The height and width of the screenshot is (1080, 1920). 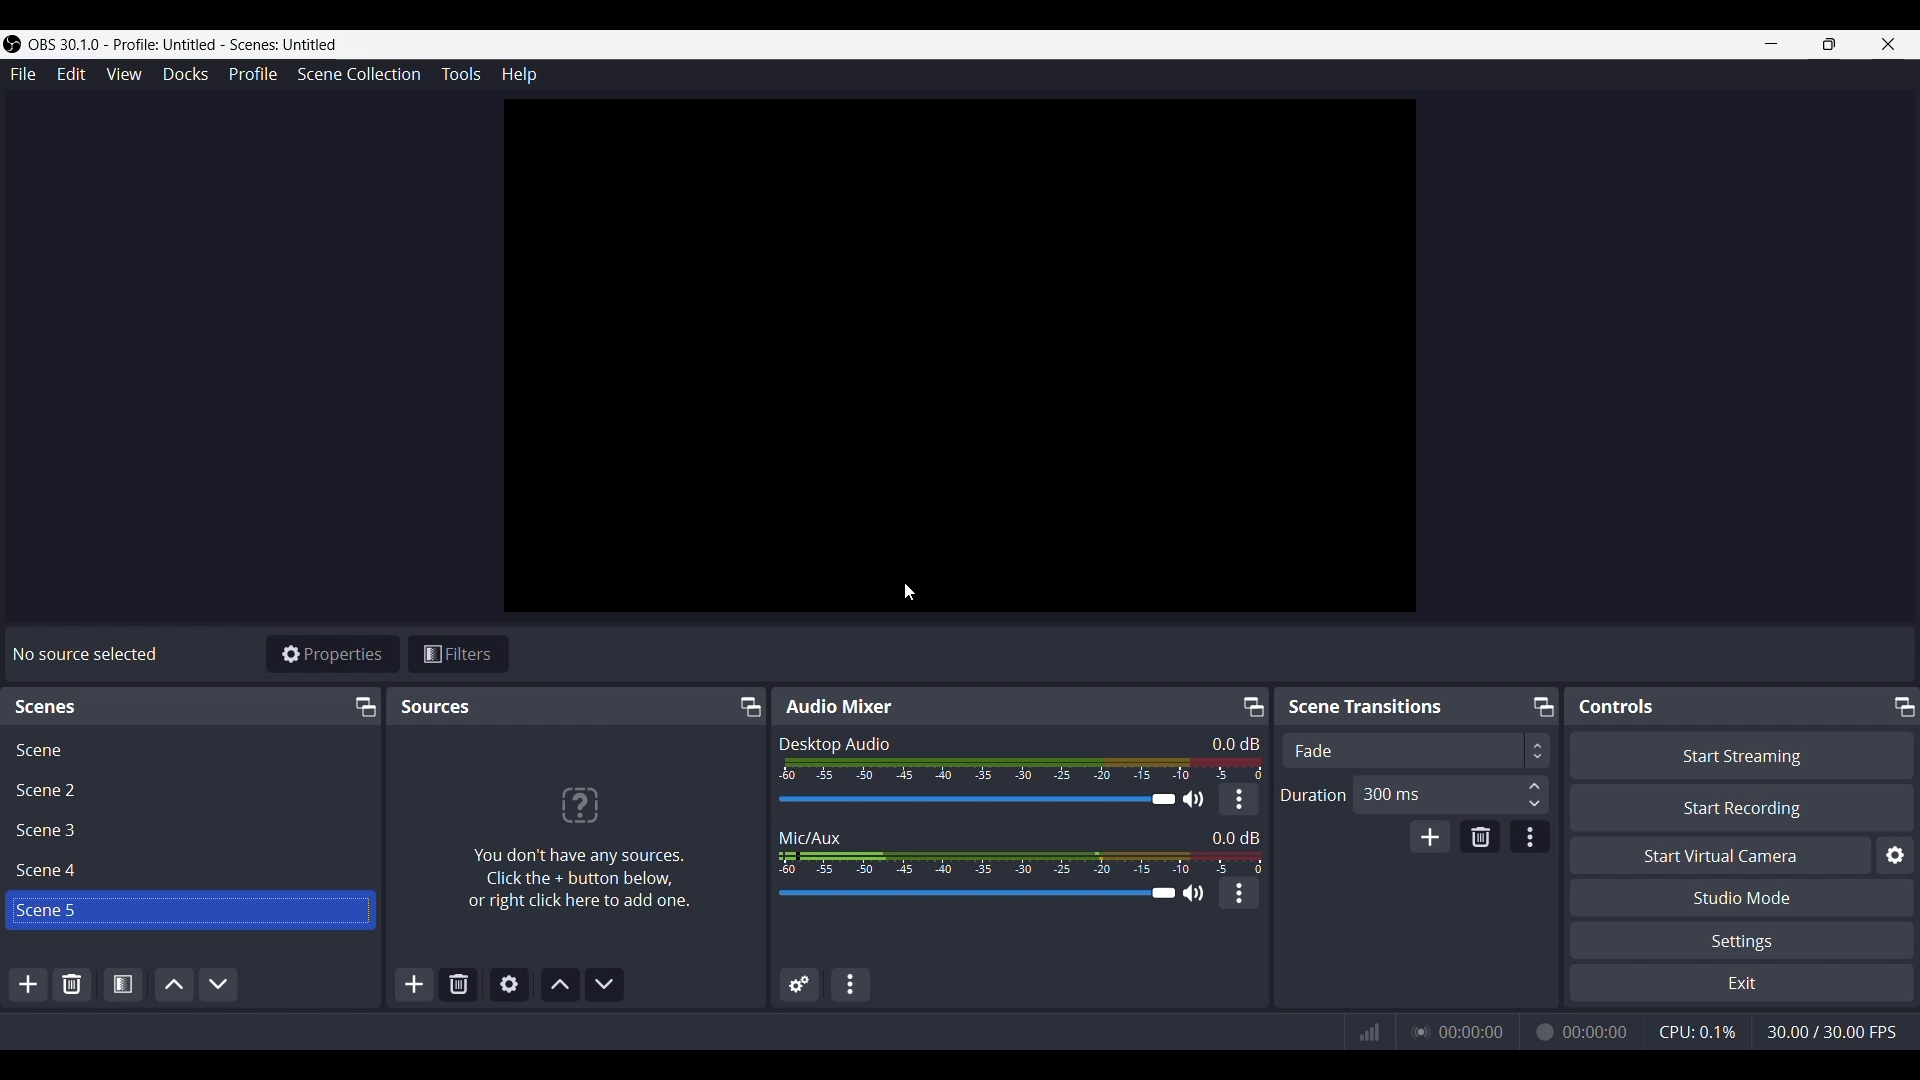 I want to click on Move scene Up, so click(x=171, y=983).